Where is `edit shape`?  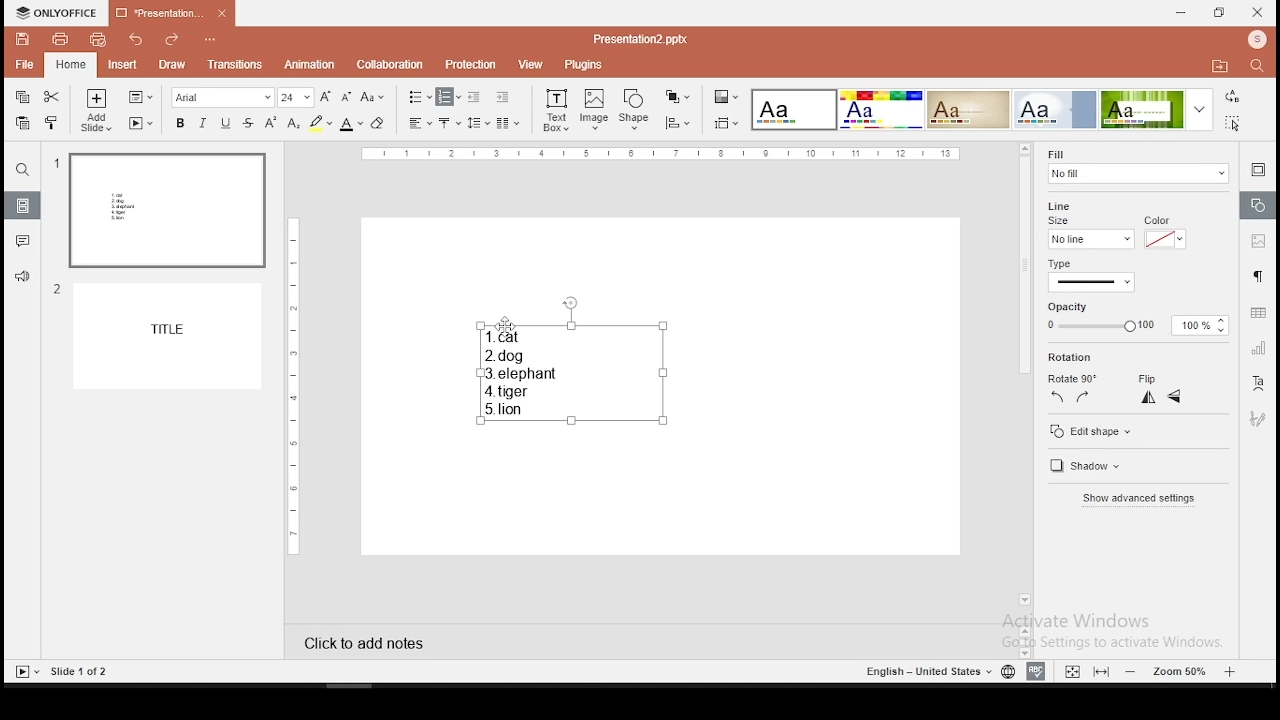 edit shape is located at coordinates (1137, 429).